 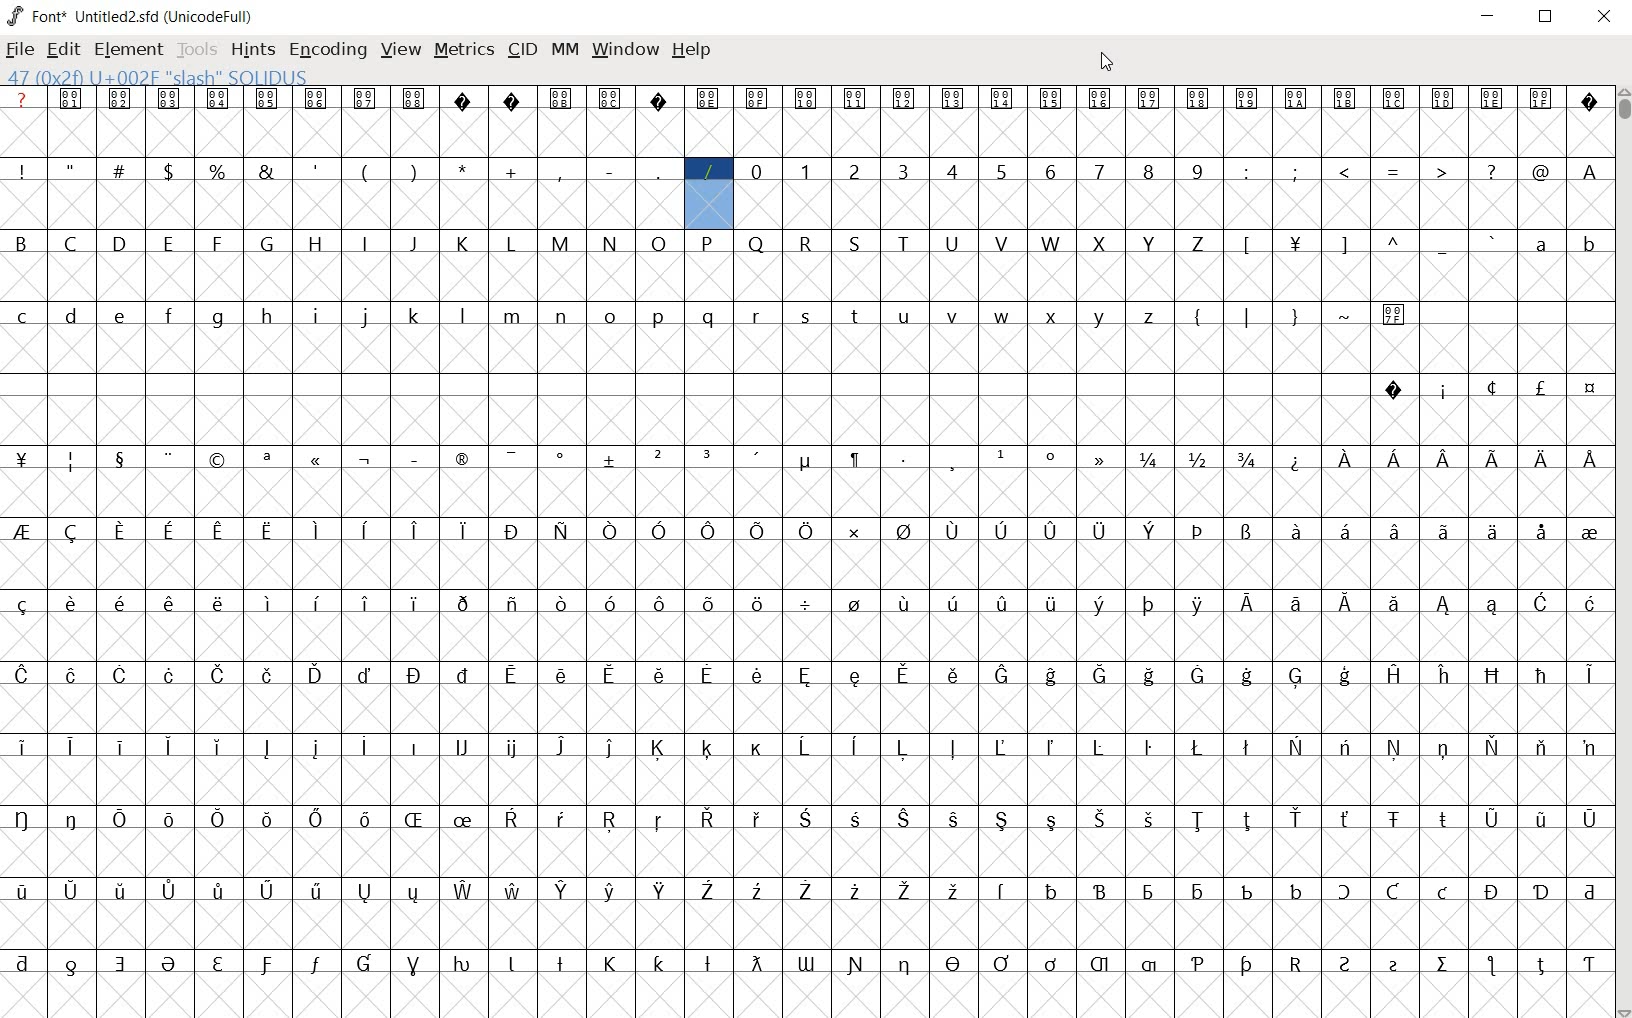 I want to click on glyph, so click(x=70, y=243).